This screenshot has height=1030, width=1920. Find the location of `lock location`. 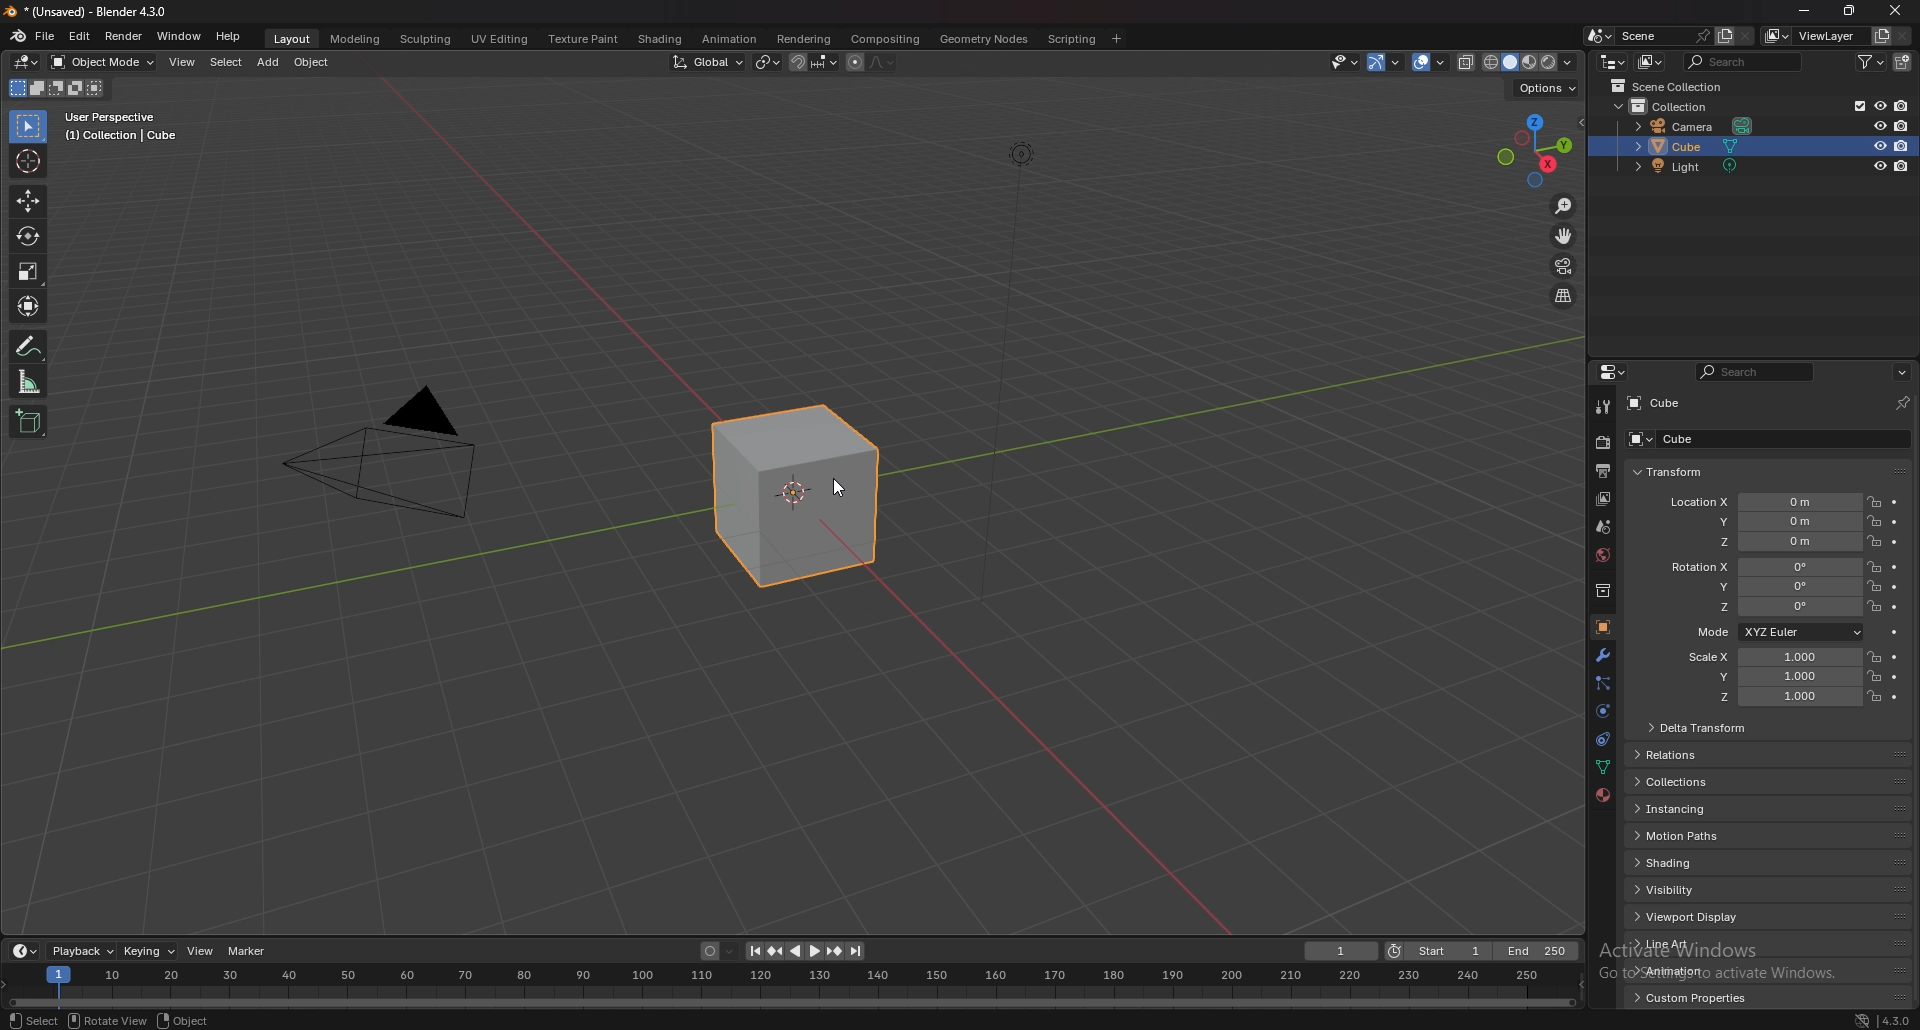

lock location is located at coordinates (1874, 695).